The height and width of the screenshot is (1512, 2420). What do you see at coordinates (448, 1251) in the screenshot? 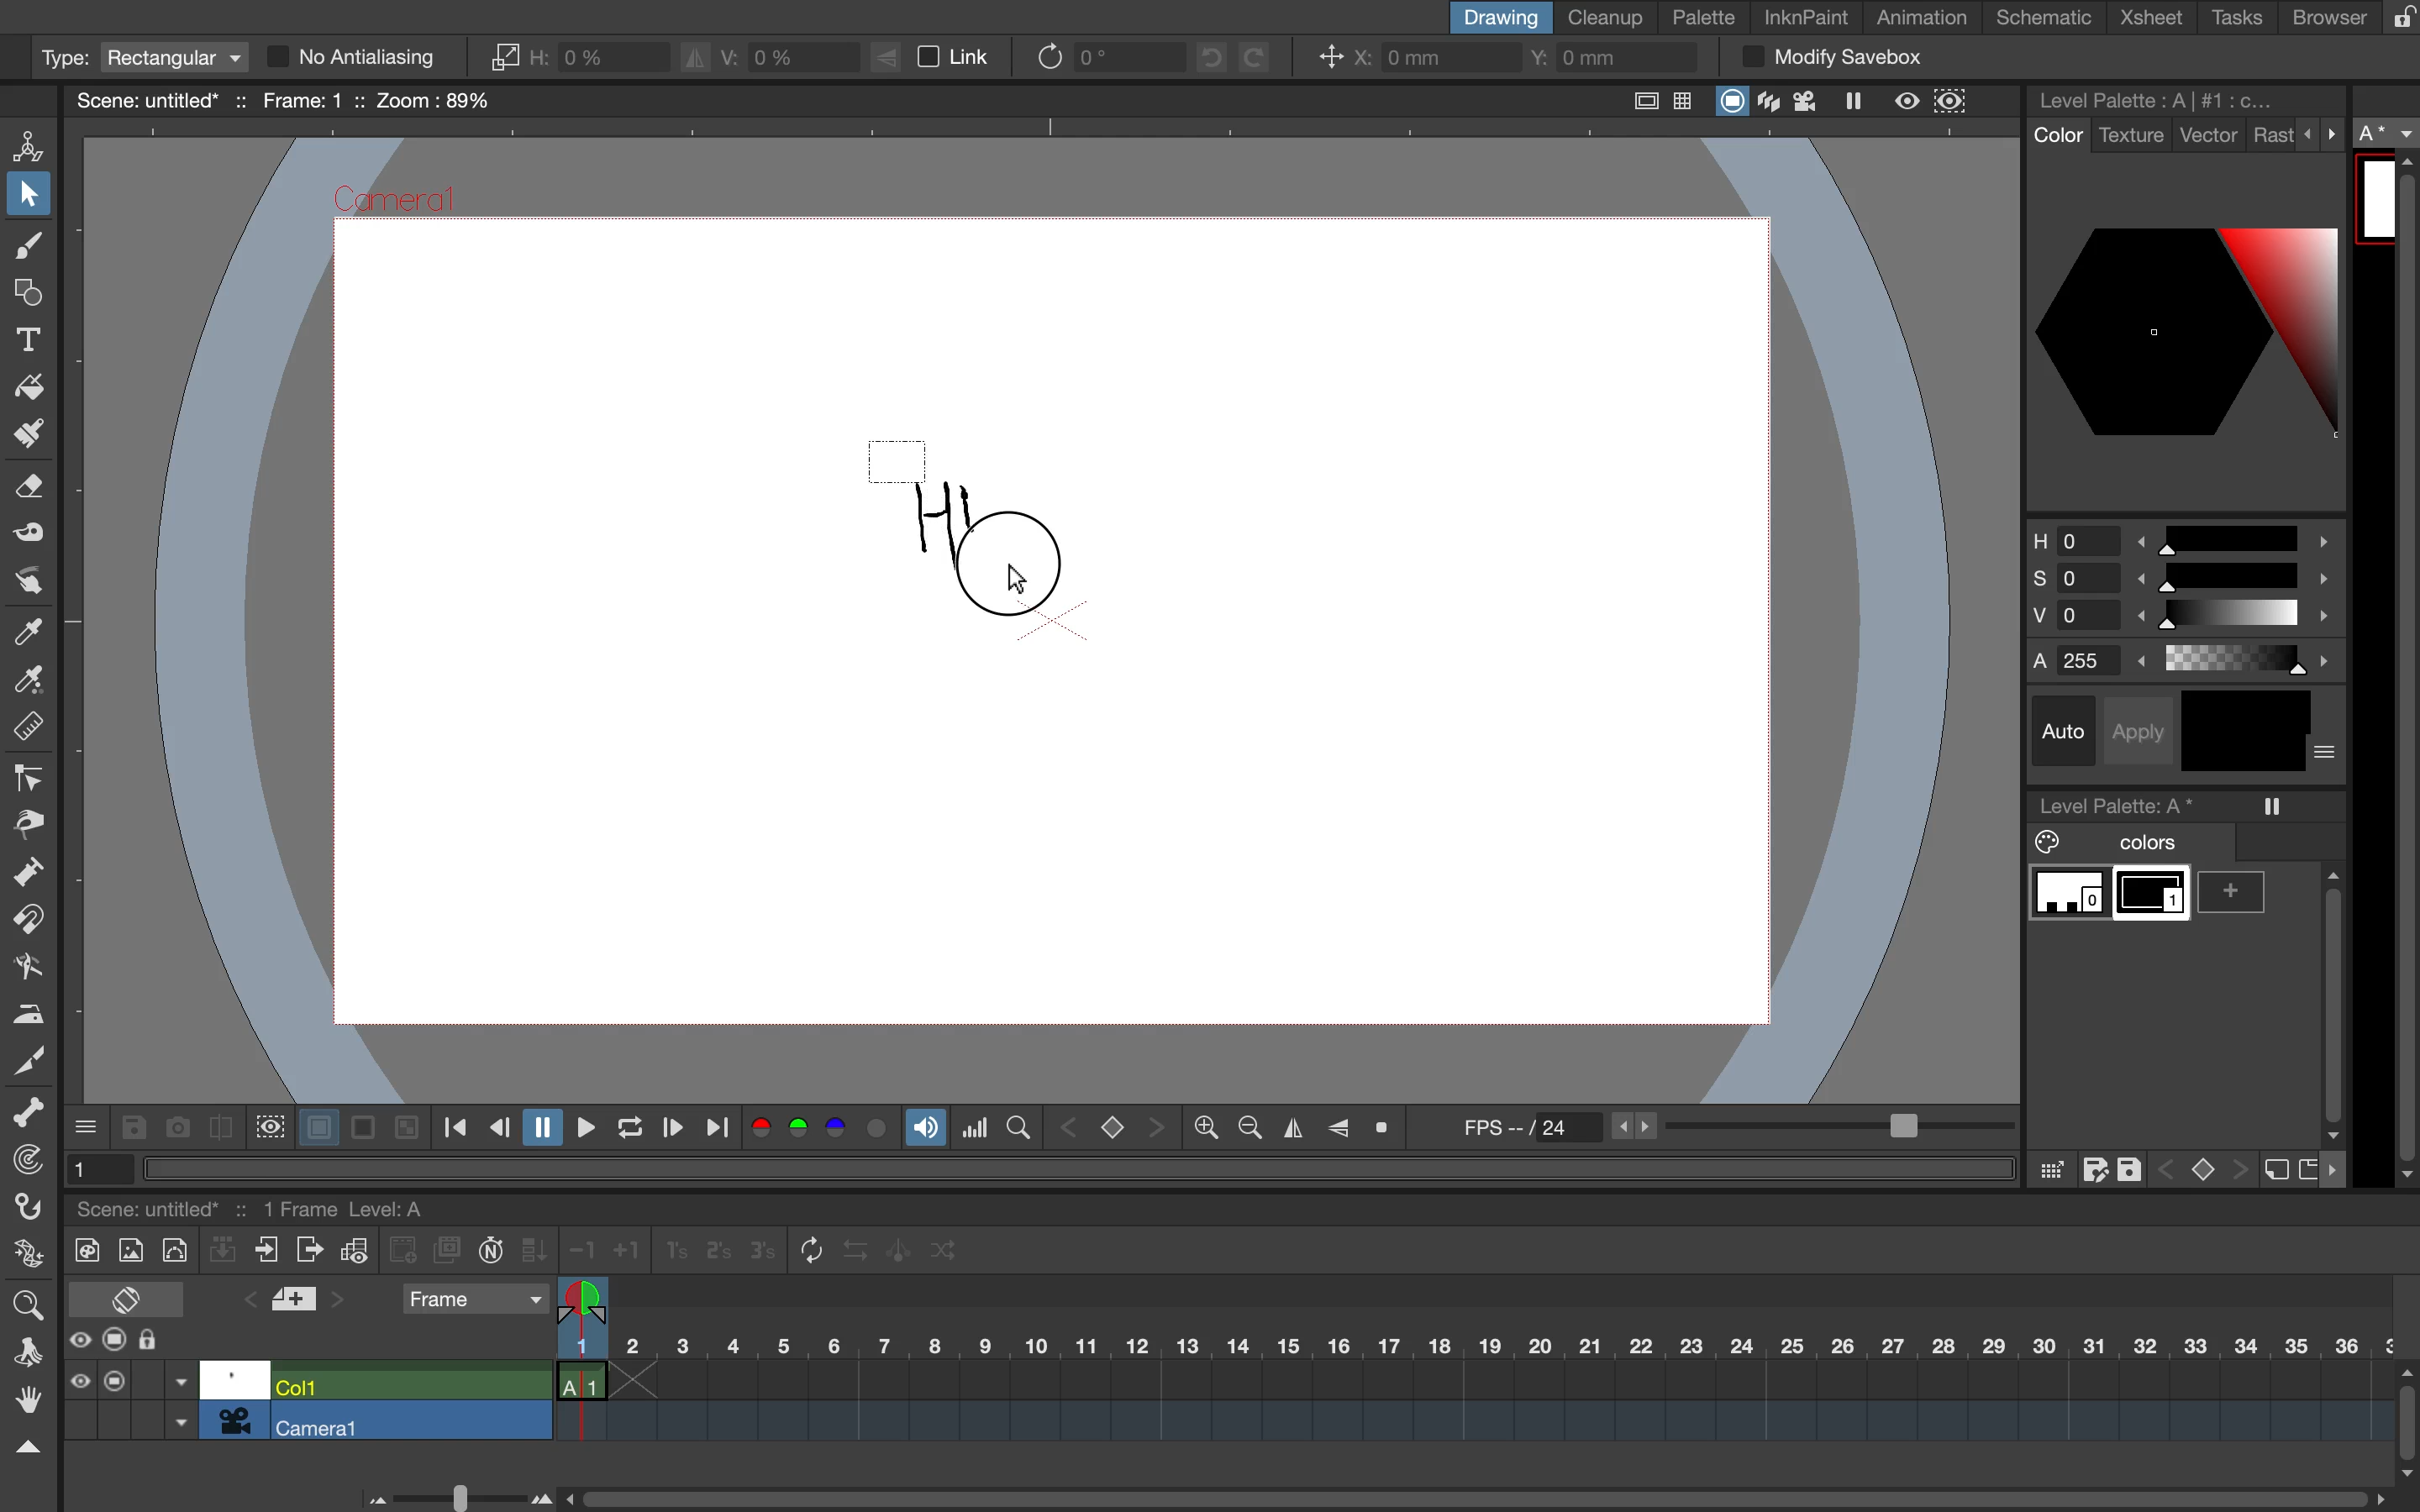
I see `duplicate drawing` at bounding box center [448, 1251].